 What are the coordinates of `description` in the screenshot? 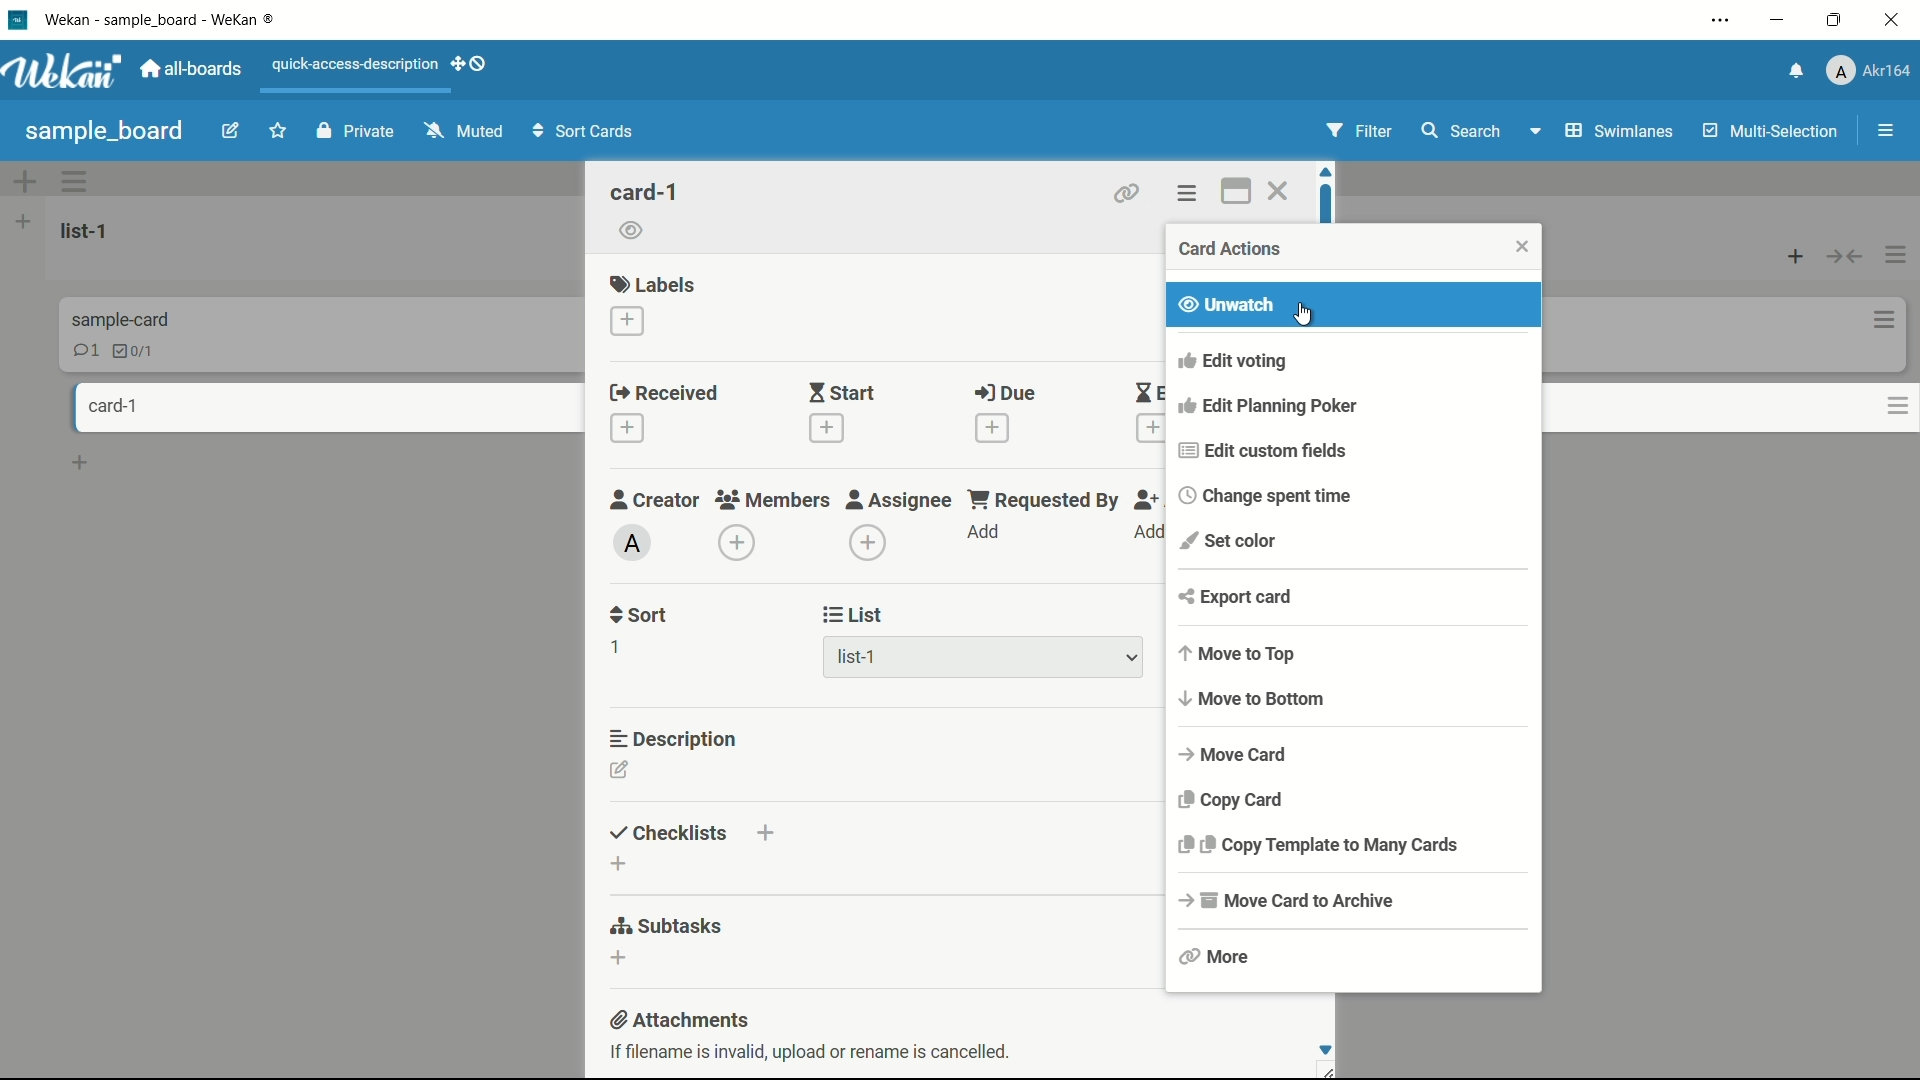 It's located at (674, 739).